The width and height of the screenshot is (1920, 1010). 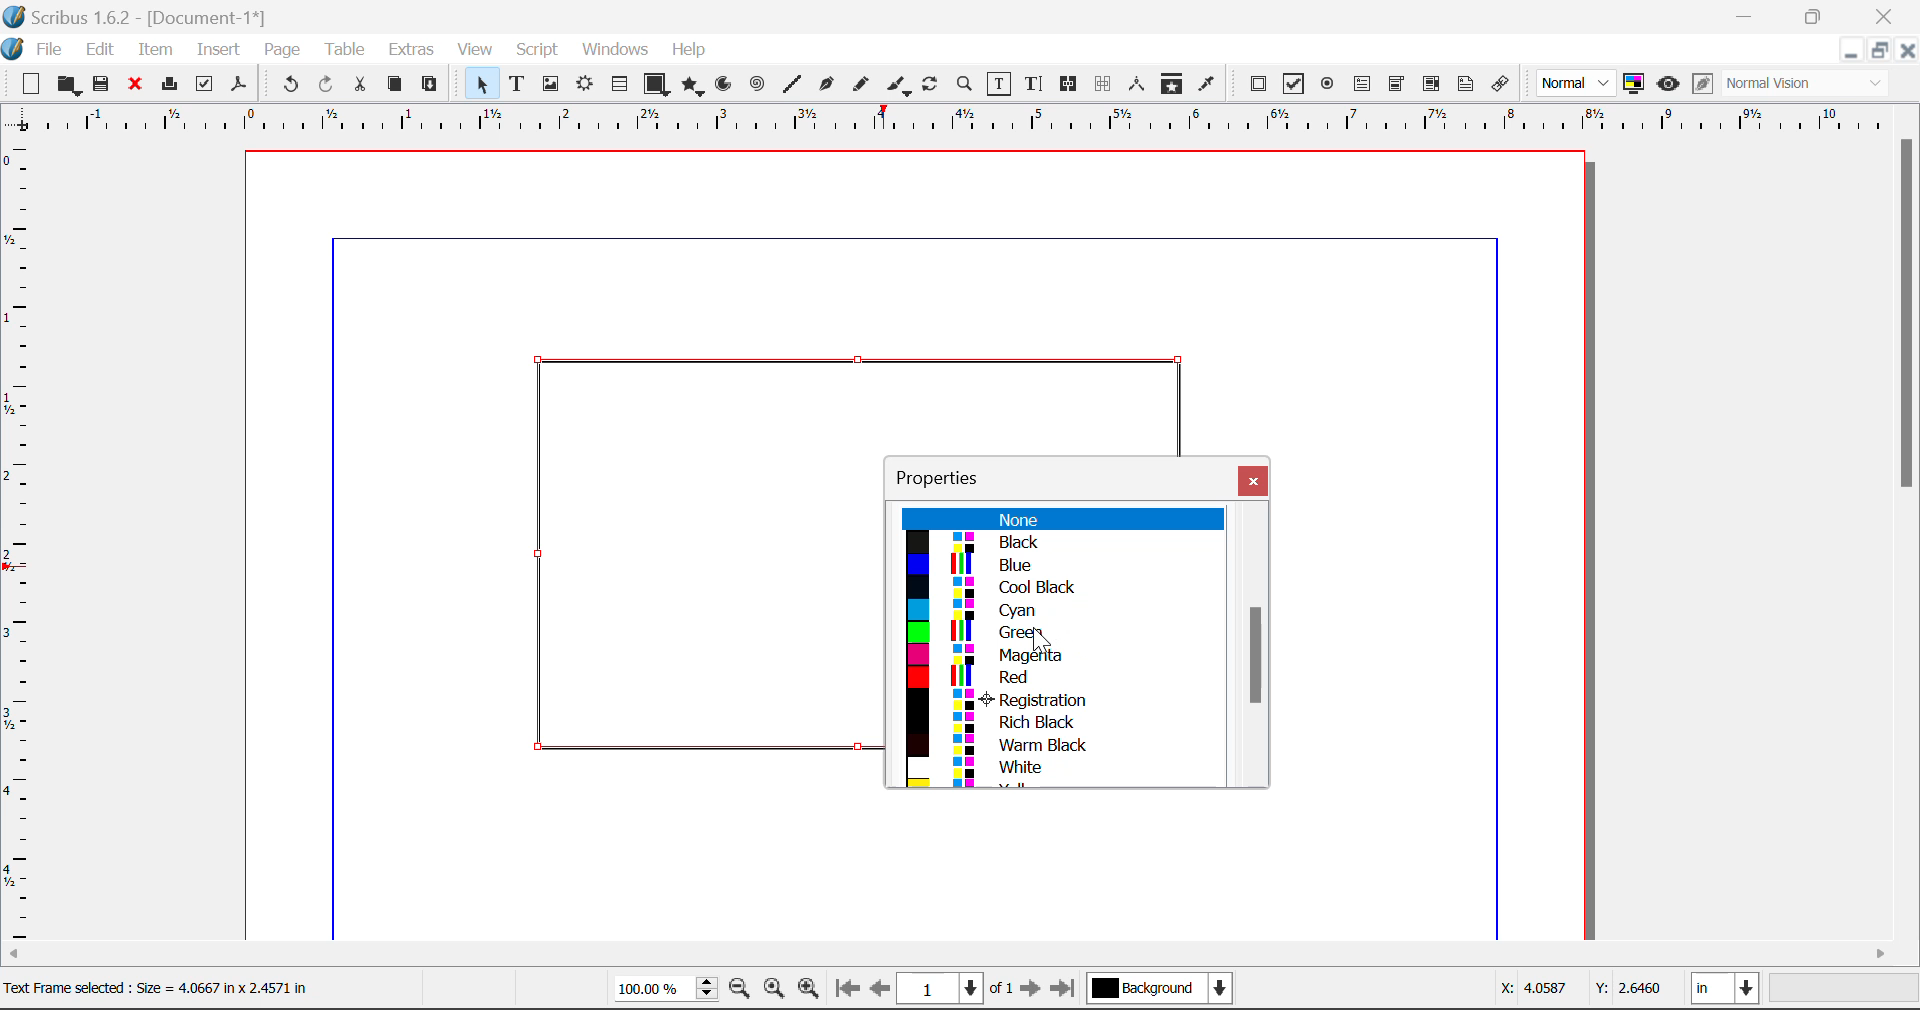 I want to click on Rich Black, so click(x=1055, y=720).